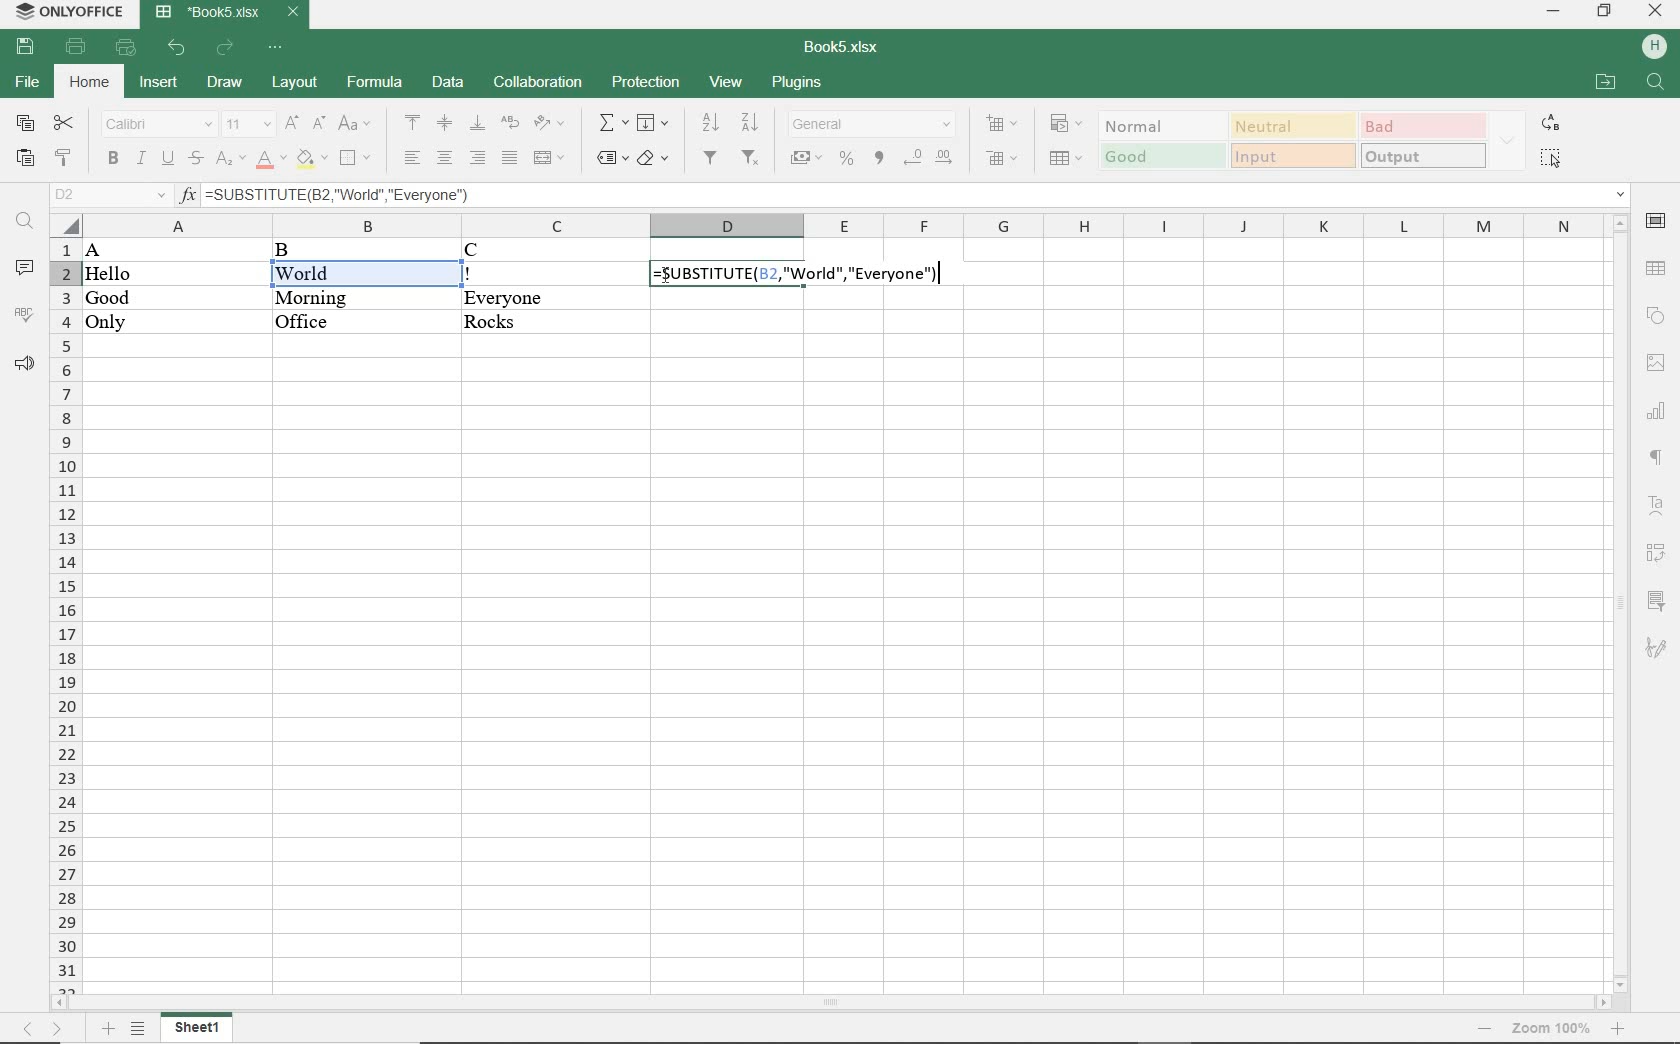 The height and width of the screenshot is (1044, 1680). Describe the element at coordinates (88, 81) in the screenshot. I see `home` at that location.